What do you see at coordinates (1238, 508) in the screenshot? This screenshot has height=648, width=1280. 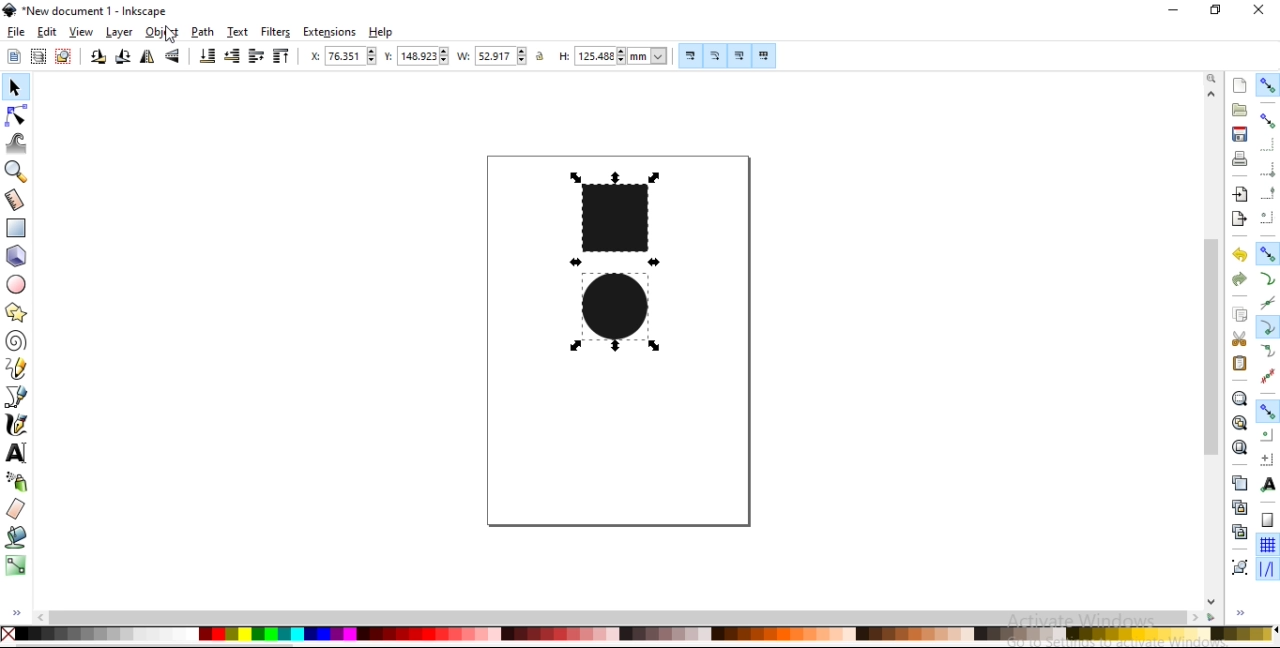 I see `create aclone` at bounding box center [1238, 508].